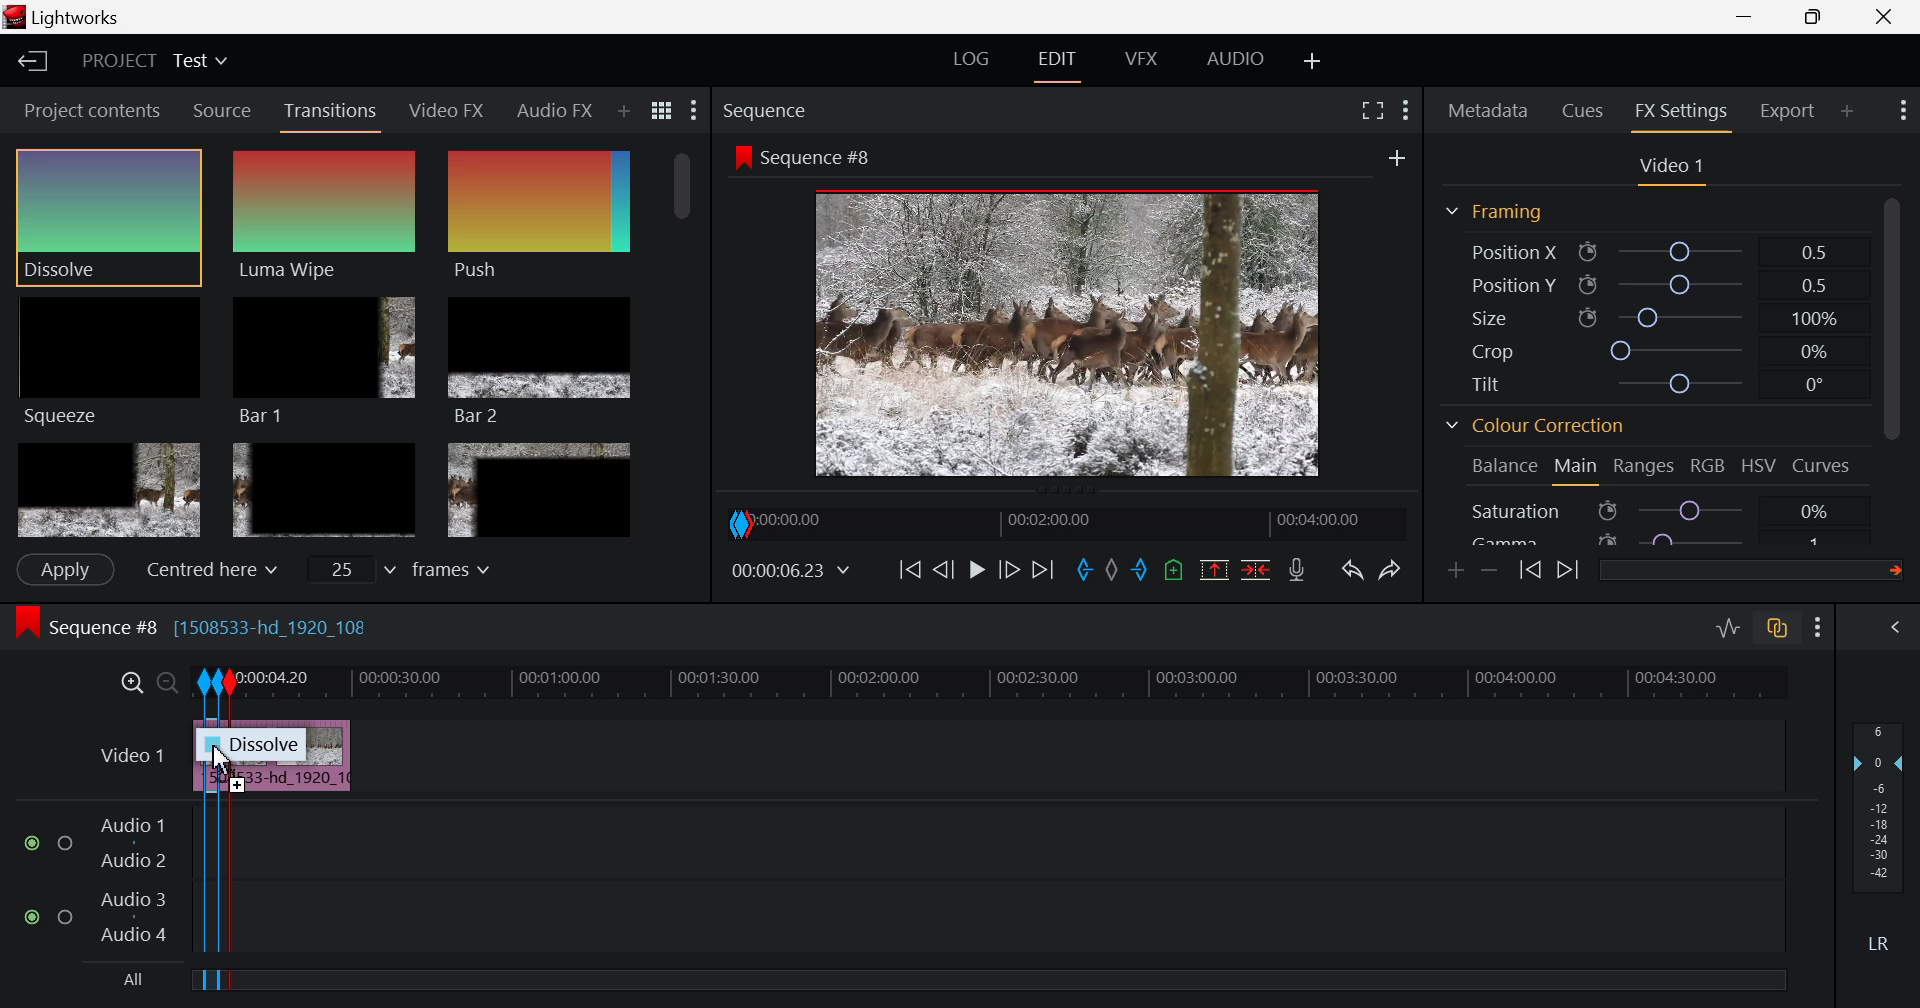 This screenshot has height=1008, width=1920. I want to click on Remove keyframe, so click(1490, 572).